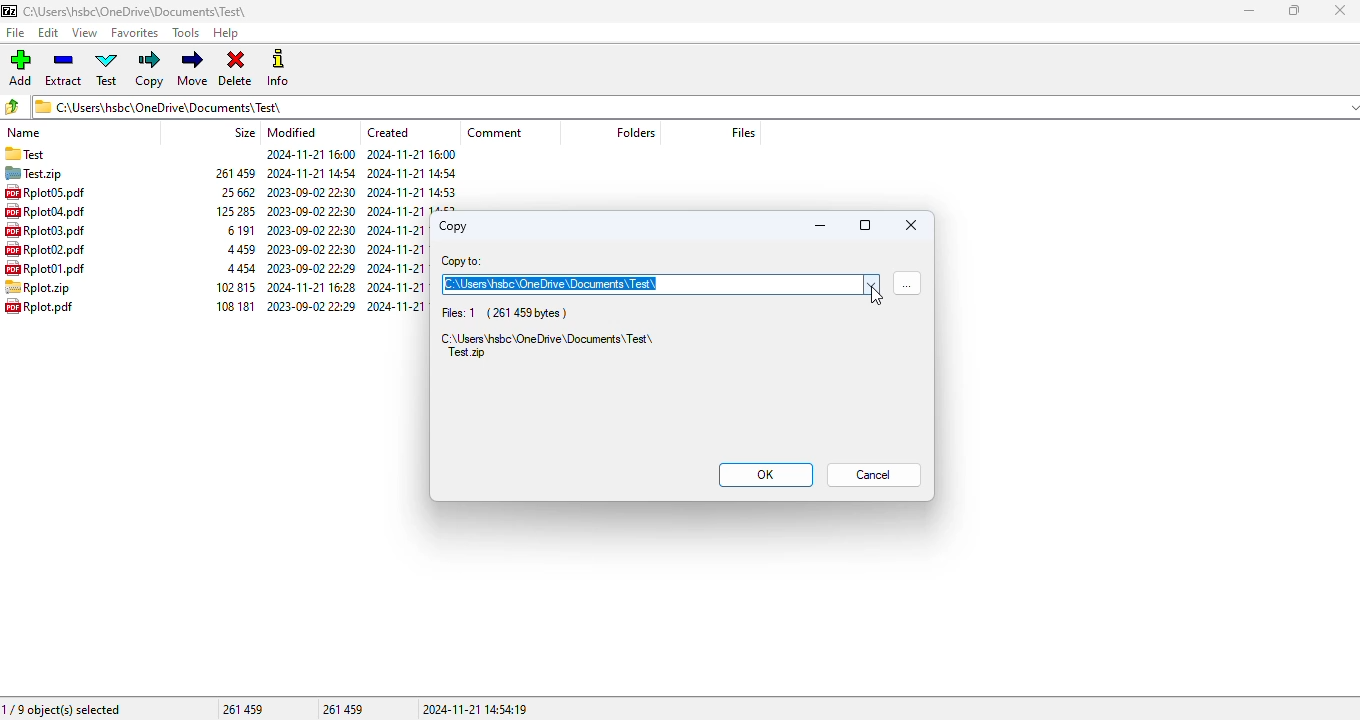 The width and height of the screenshot is (1360, 720). Describe the element at coordinates (475, 709) in the screenshot. I see `2024-11-21 14:54:19` at that location.